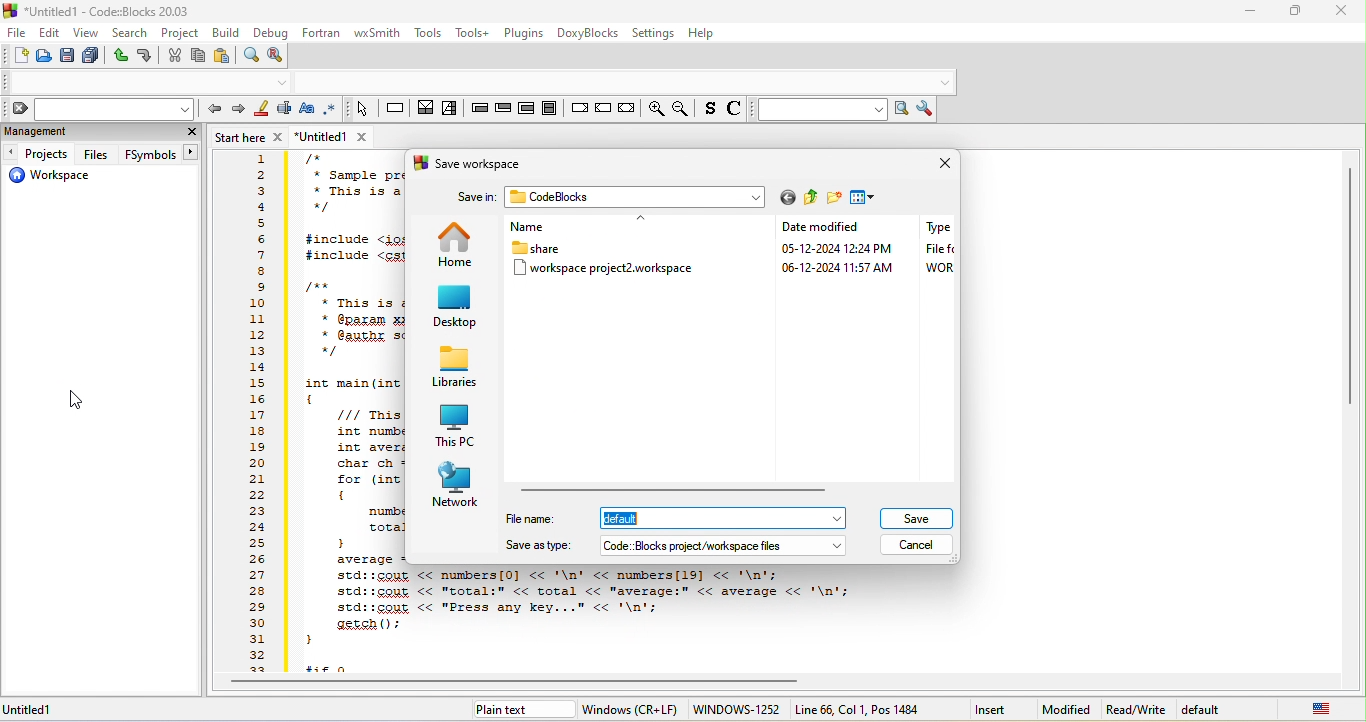  Describe the element at coordinates (395, 109) in the screenshot. I see `instruction` at that location.